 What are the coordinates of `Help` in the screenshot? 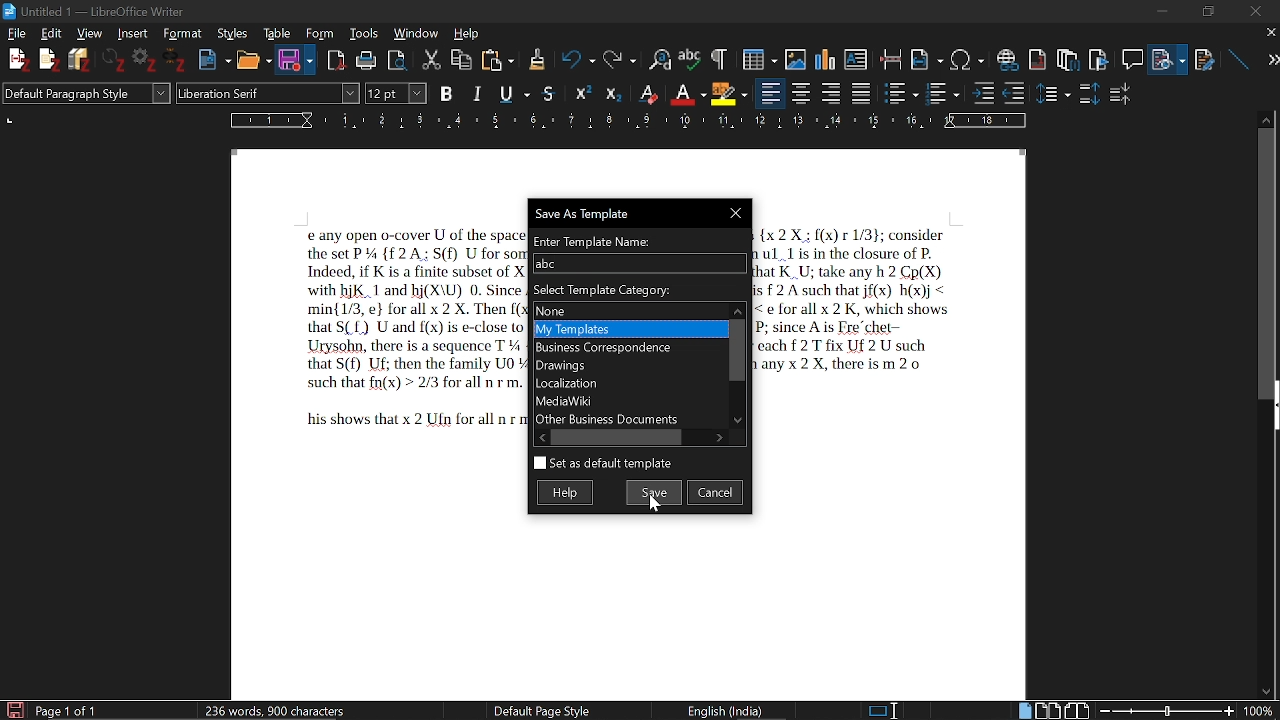 It's located at (467, 32).